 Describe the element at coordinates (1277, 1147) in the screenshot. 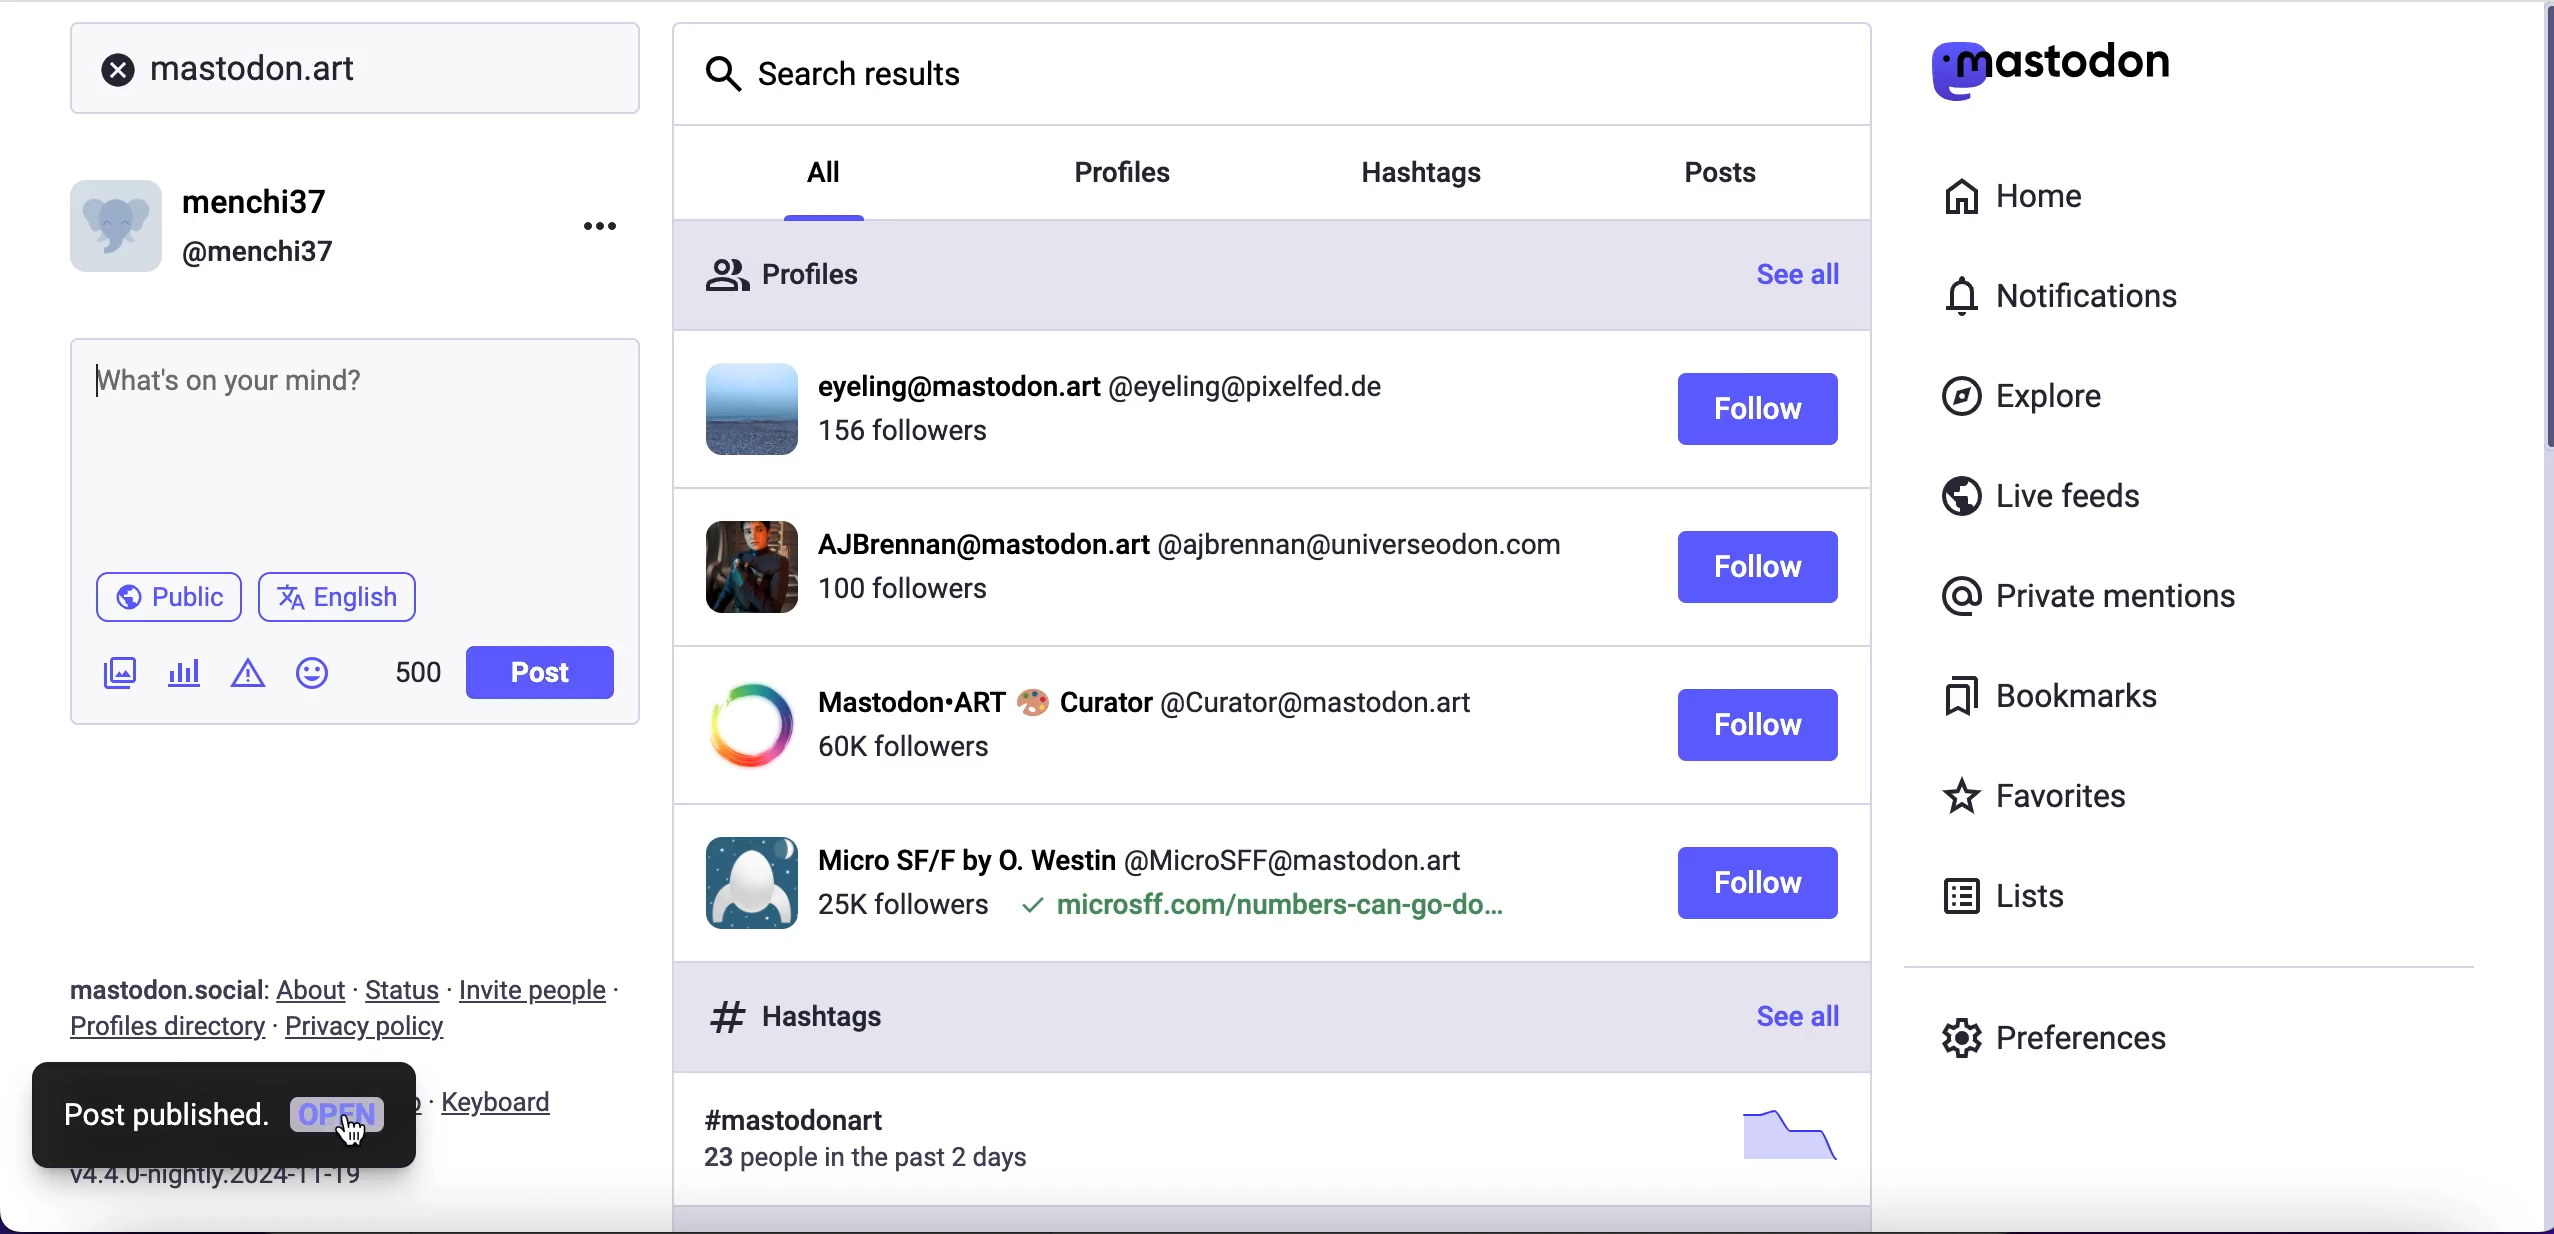

I see `hashtags` at that location.